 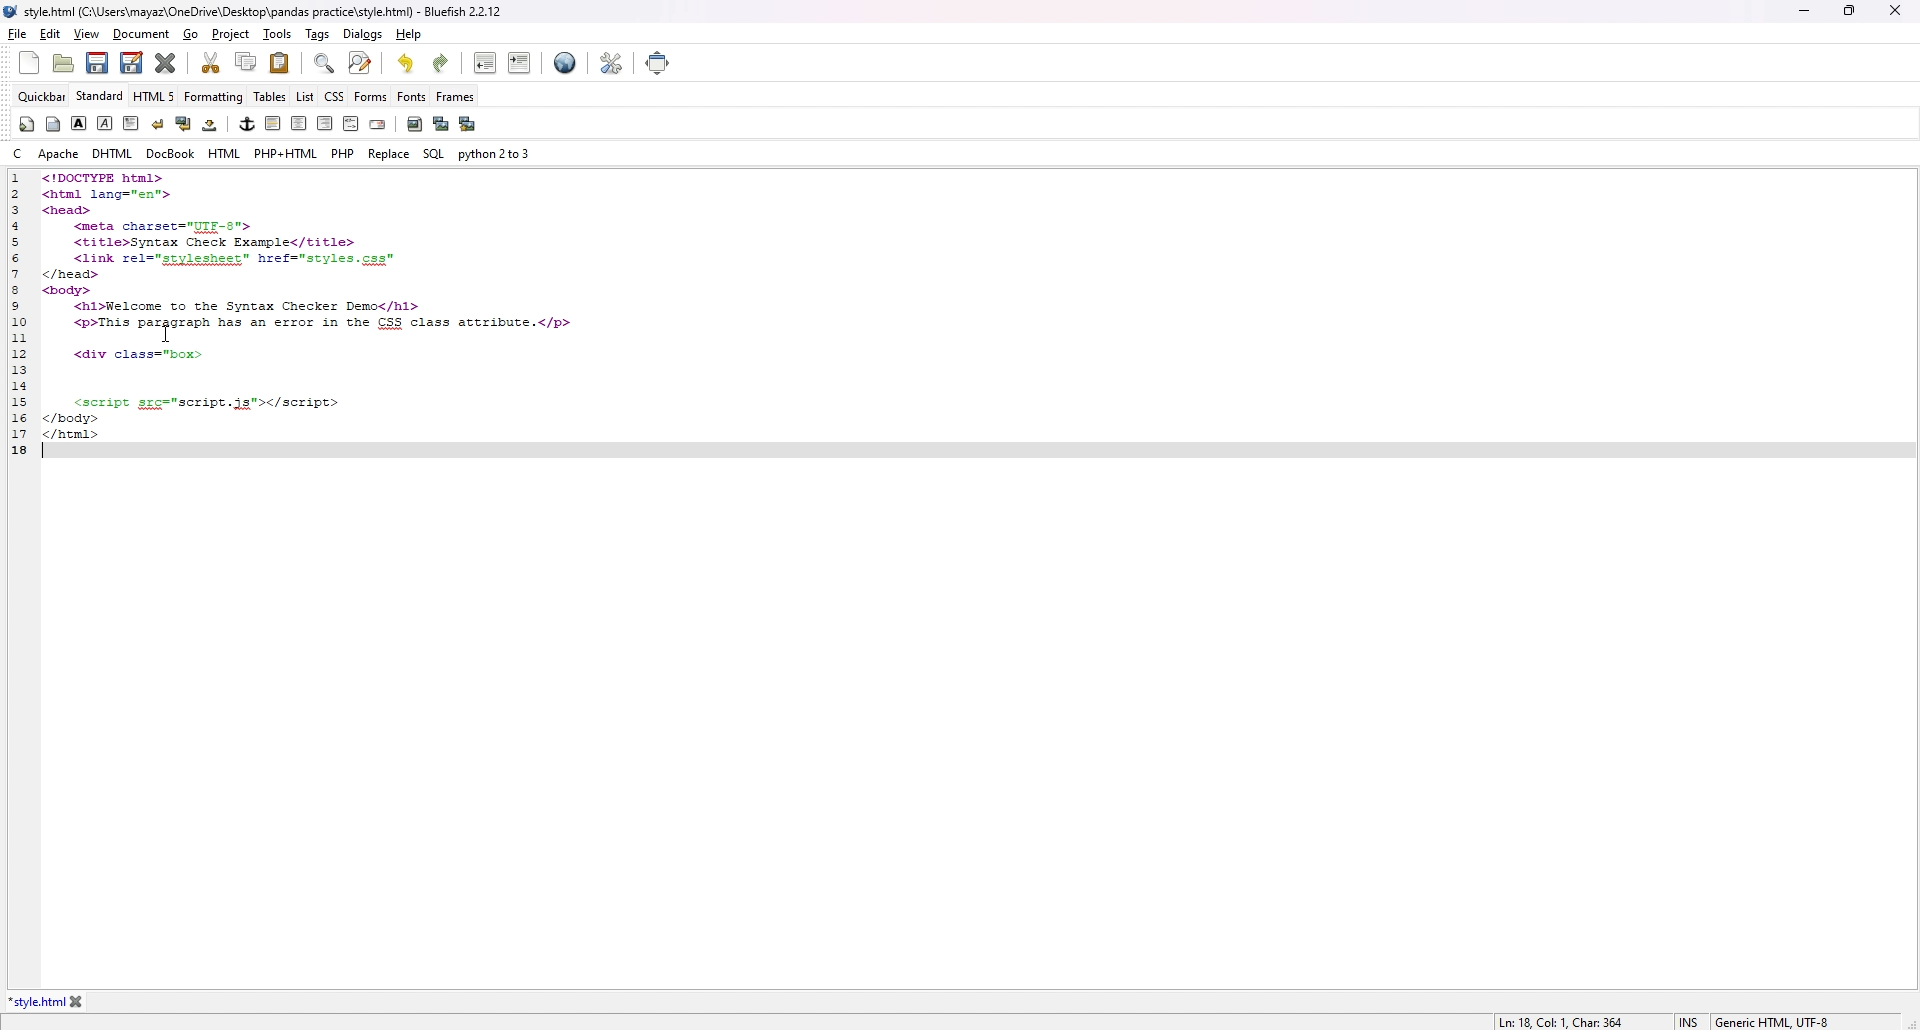 What do you see at coordinates (155, 97) in the screenshot?
I see `html 5` at bounding box center [155, 97].